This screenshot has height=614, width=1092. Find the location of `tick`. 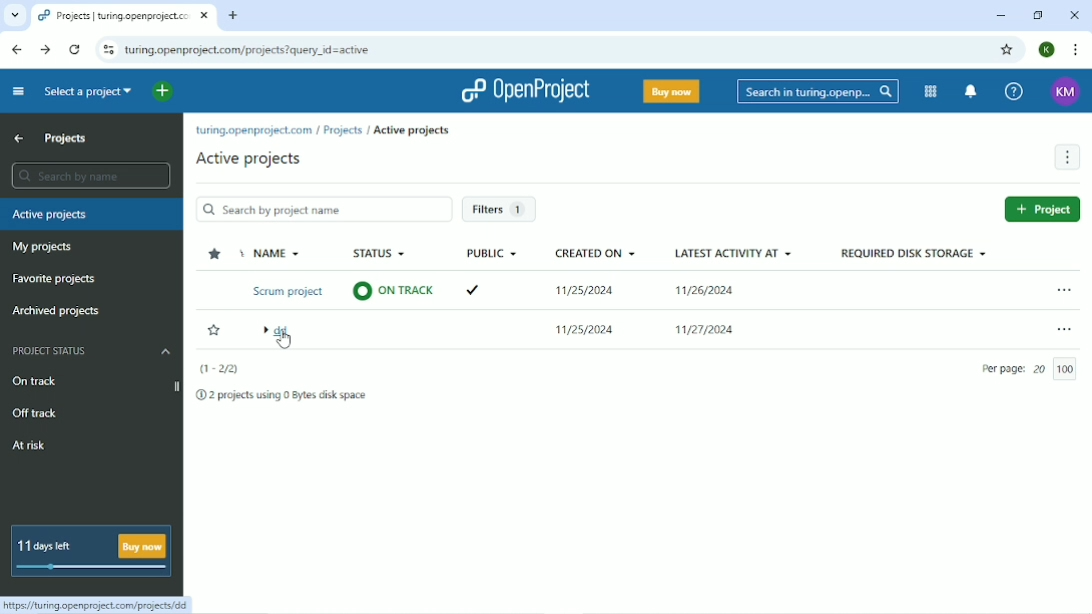

tick is located at coordinates (477, 288).